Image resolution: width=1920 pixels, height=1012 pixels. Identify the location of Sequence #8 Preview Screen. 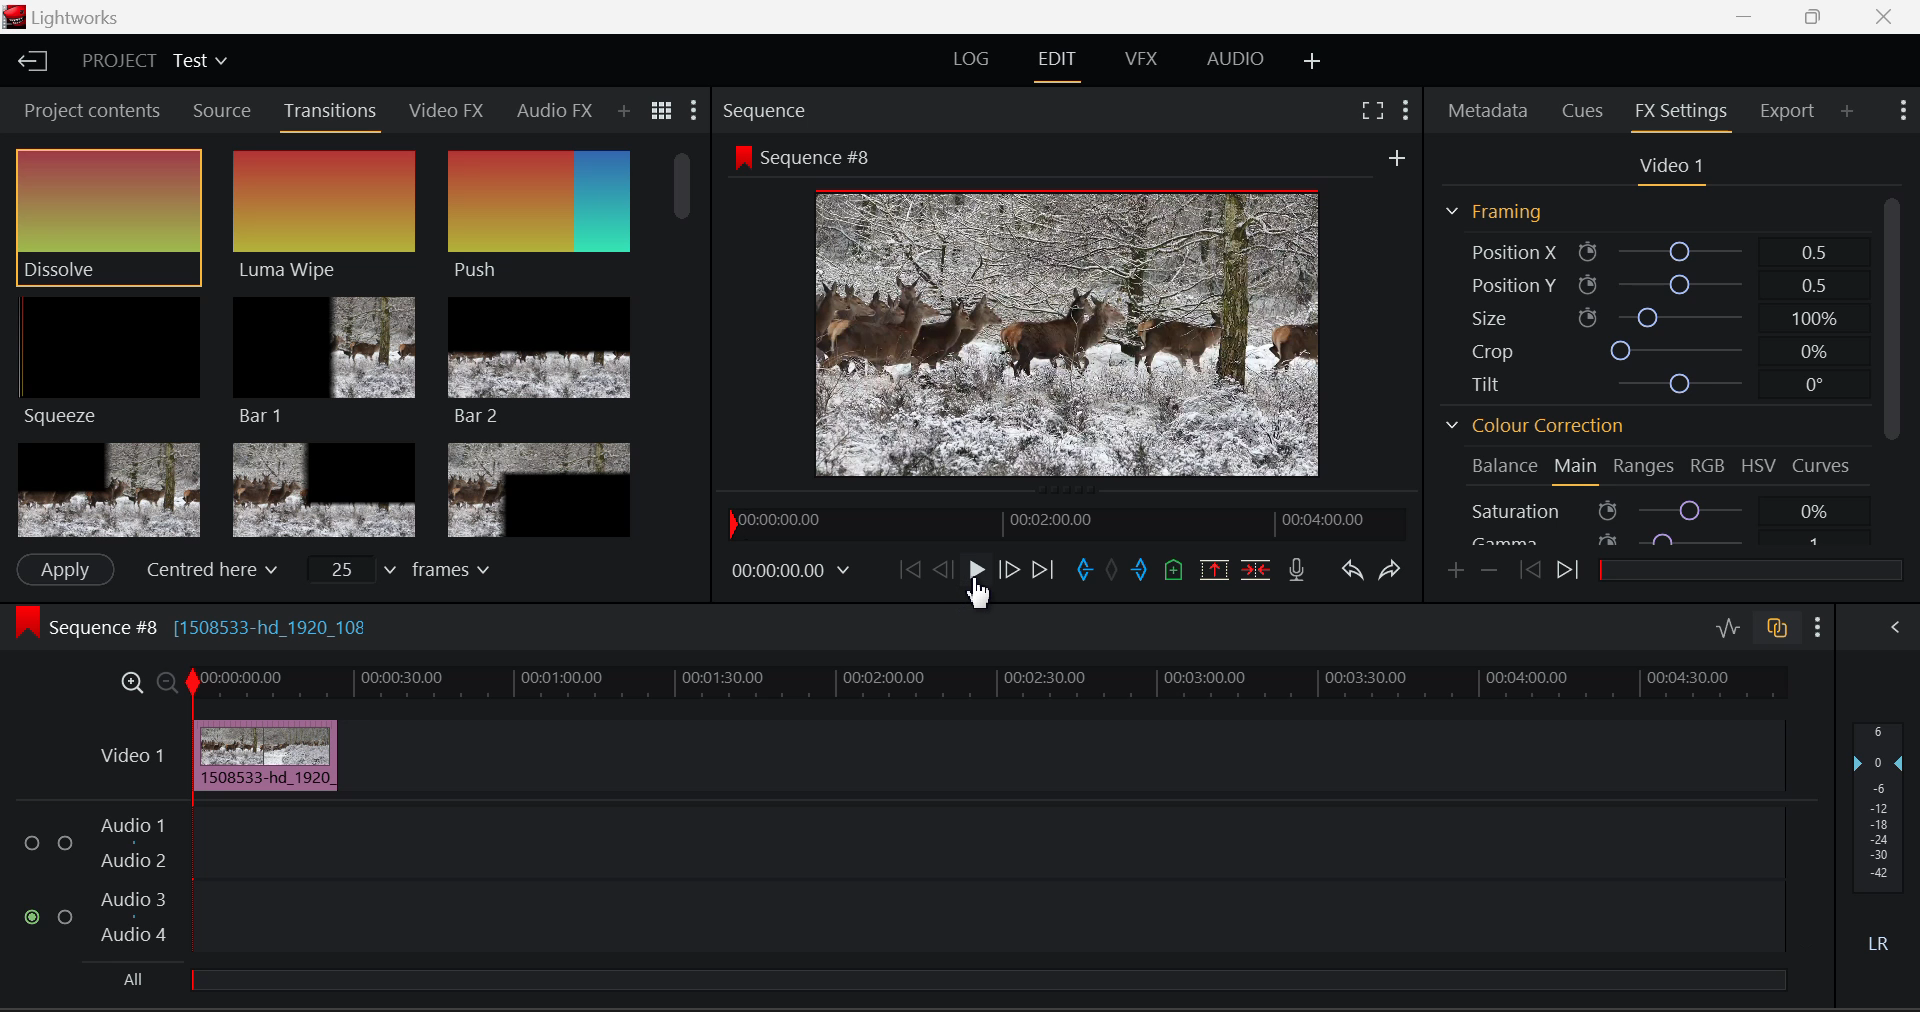
(1068, 312).